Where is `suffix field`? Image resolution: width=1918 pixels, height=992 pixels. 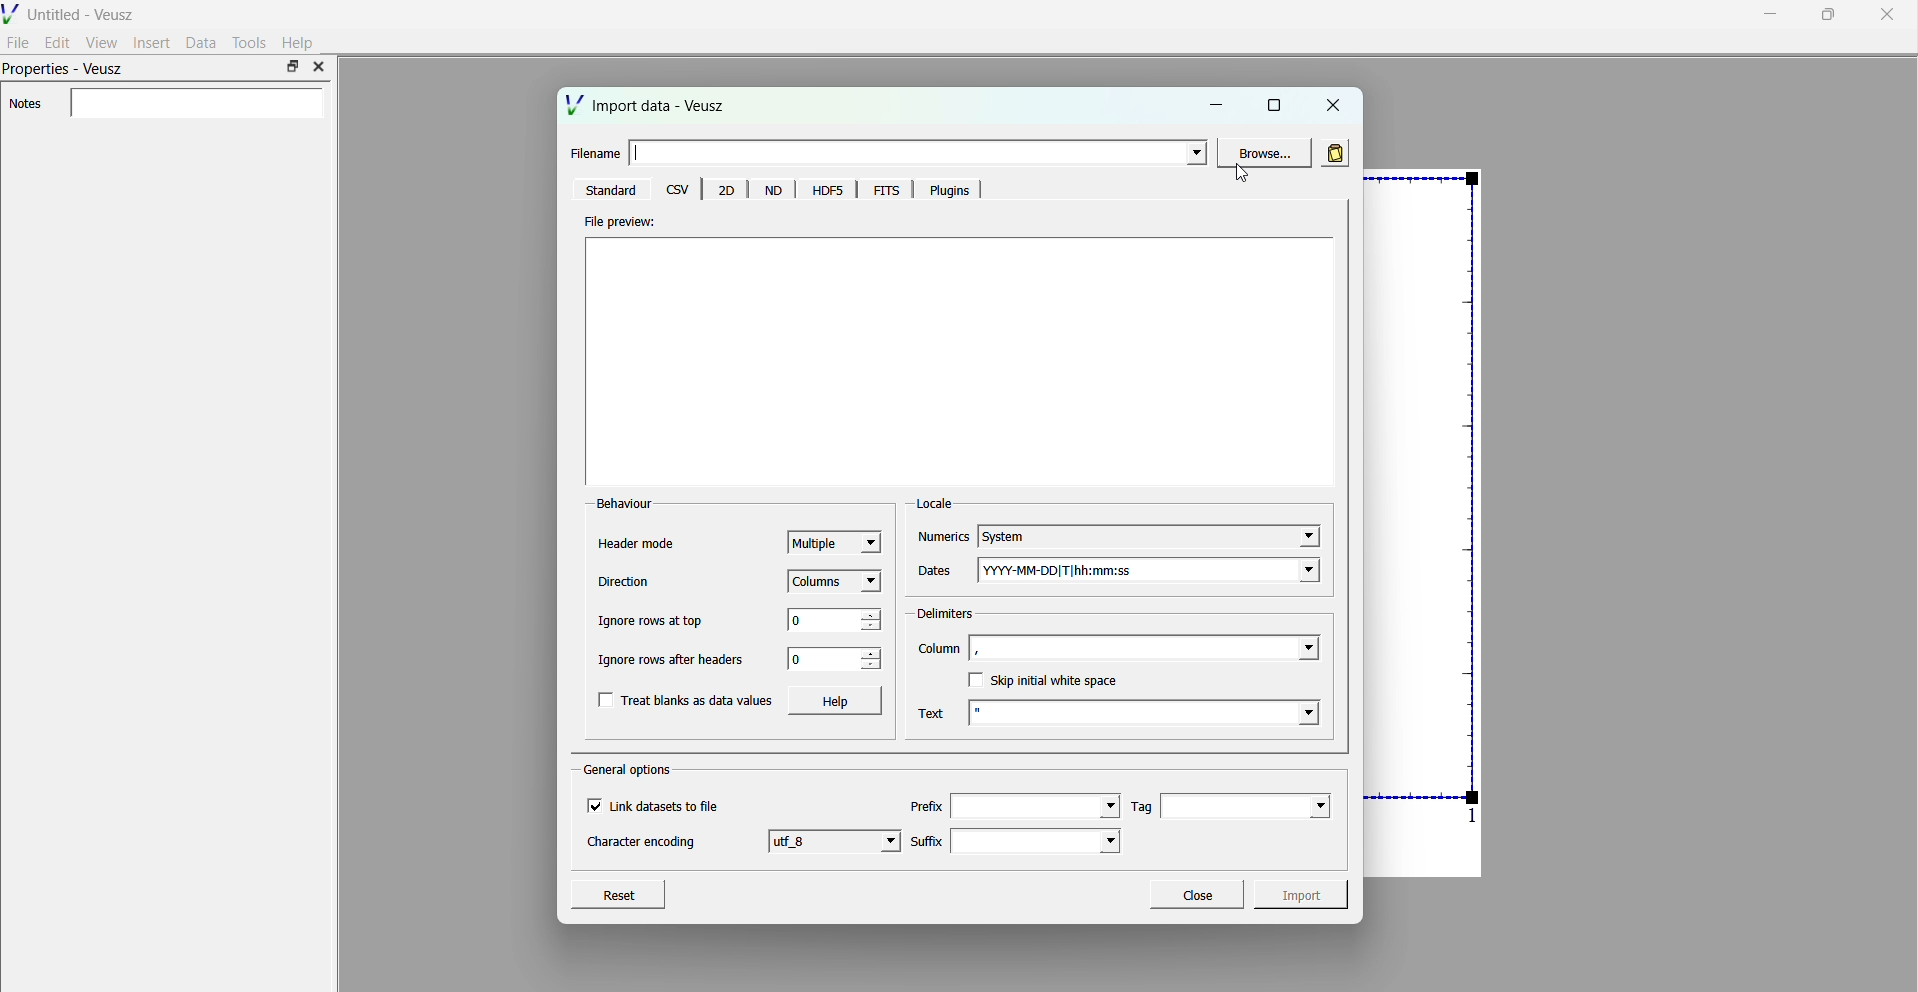
suffix field is located at coordinates (1038, 841).